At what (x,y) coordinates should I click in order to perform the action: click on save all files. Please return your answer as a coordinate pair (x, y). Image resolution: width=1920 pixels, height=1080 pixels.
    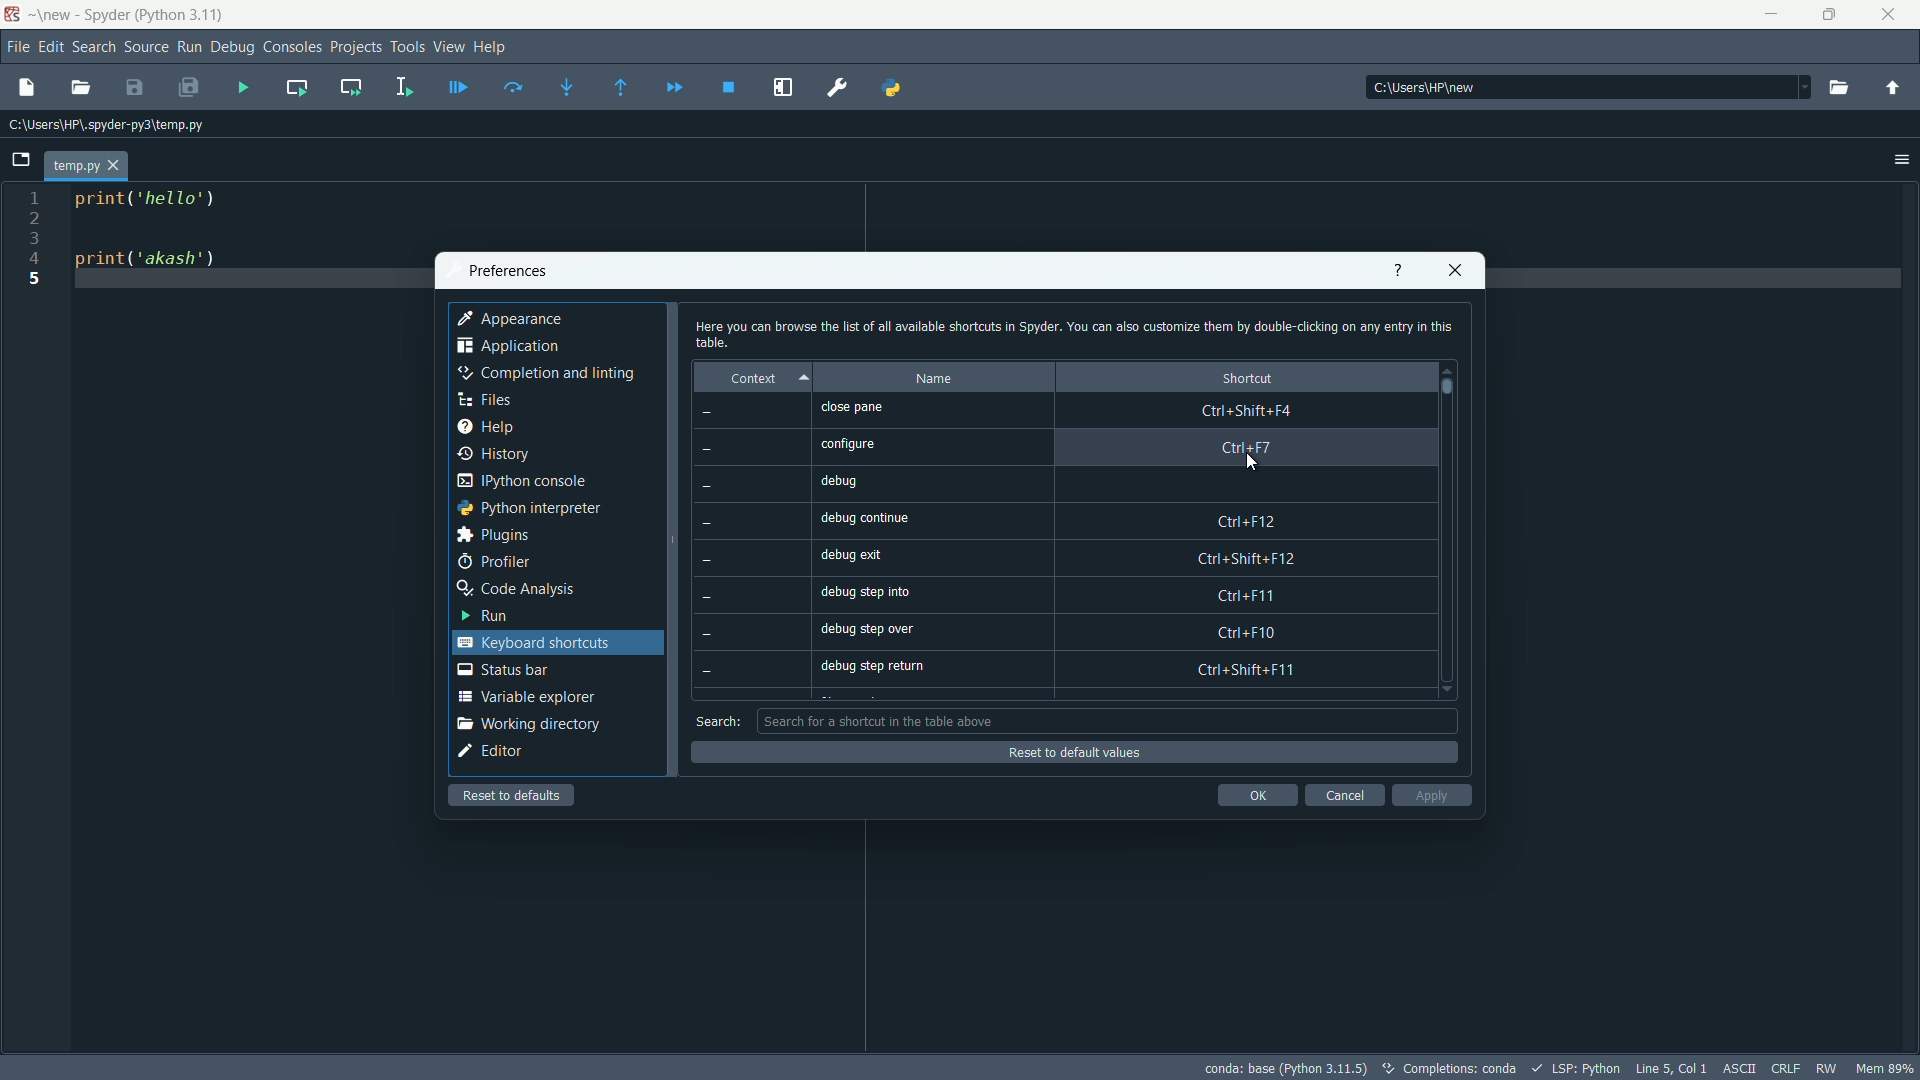
    Looking at the image, I should click on (189, 89).